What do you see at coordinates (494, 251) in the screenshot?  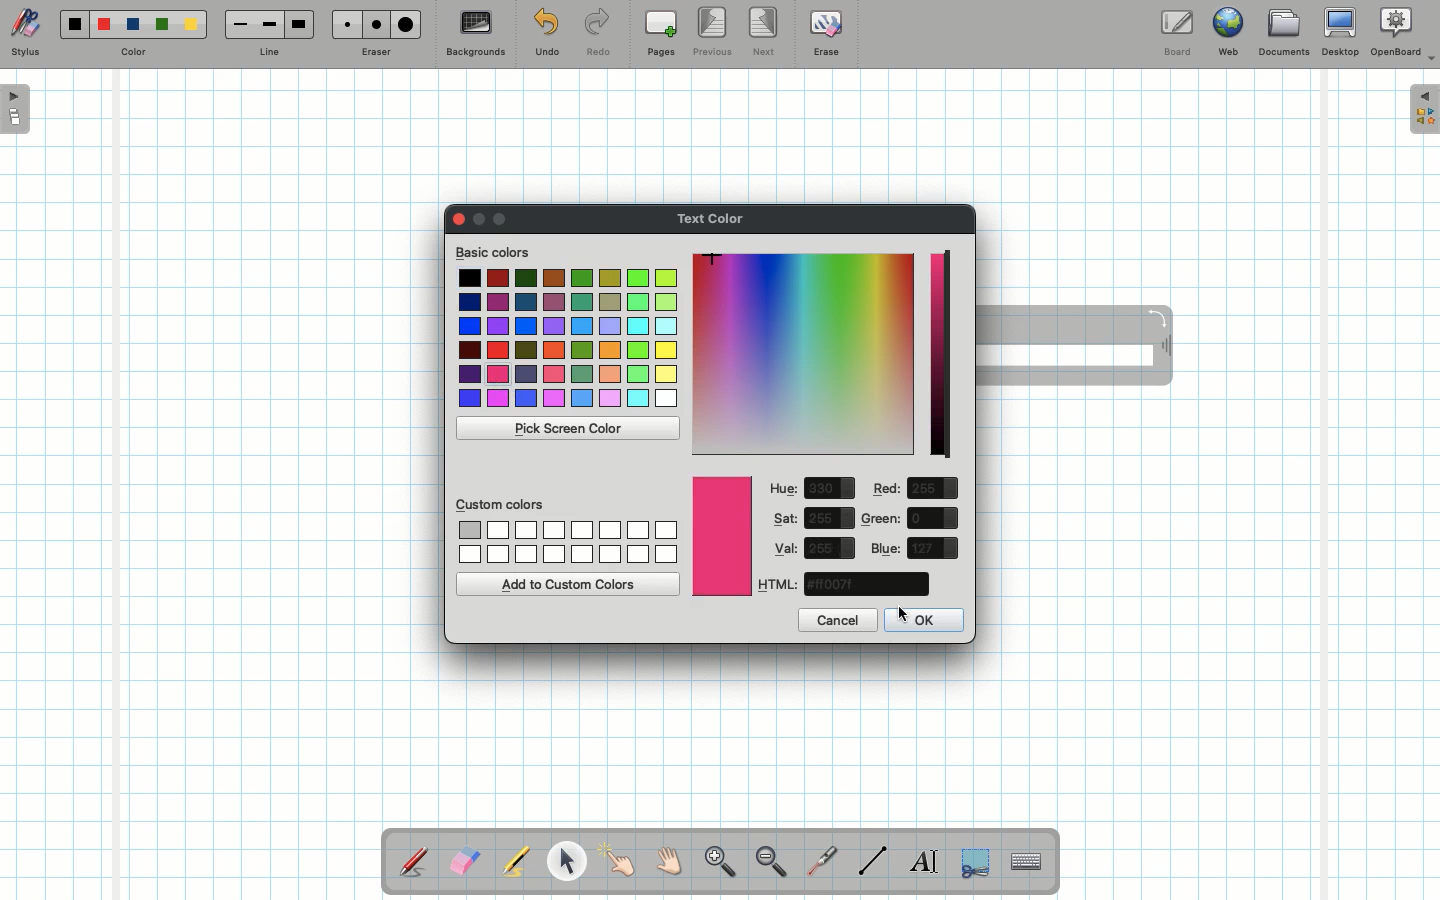 I see `Basic colors` at bounding box center [494, 251].